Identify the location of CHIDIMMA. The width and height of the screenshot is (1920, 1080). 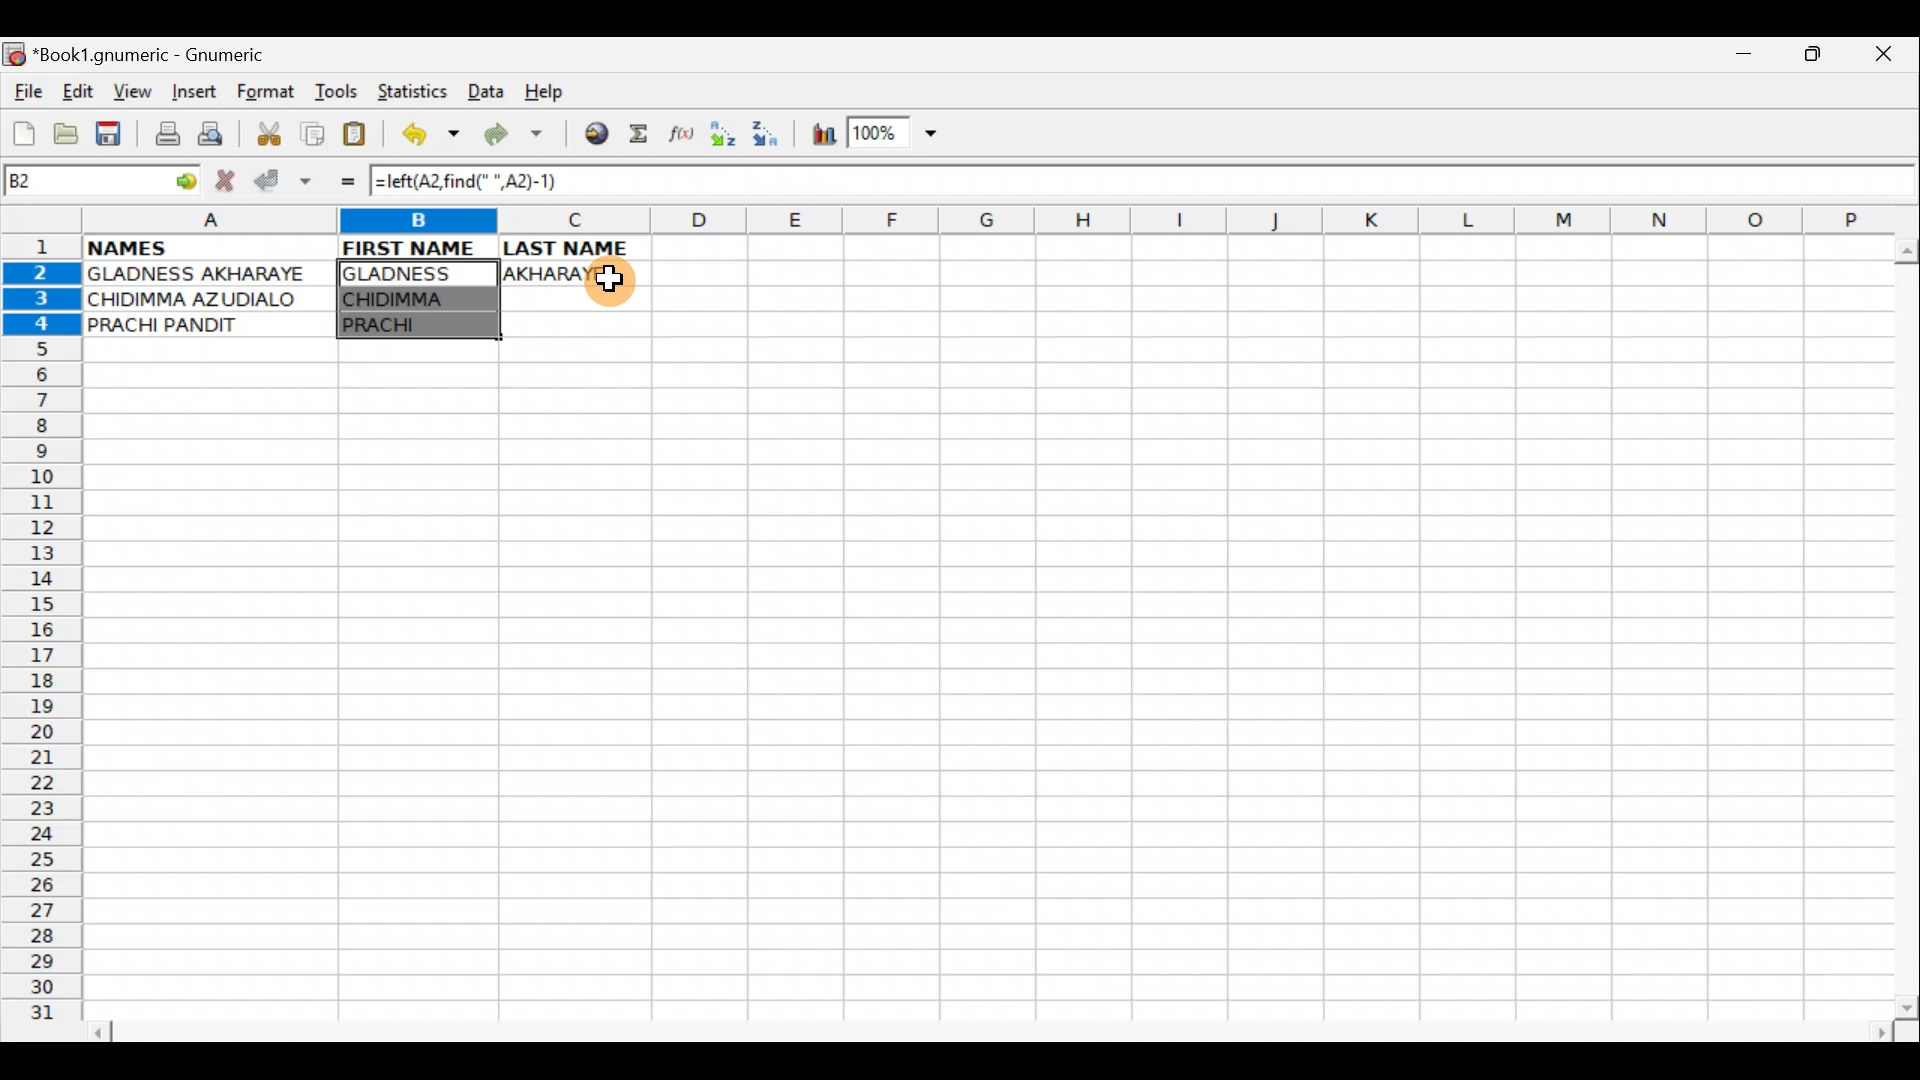
(418, 297).